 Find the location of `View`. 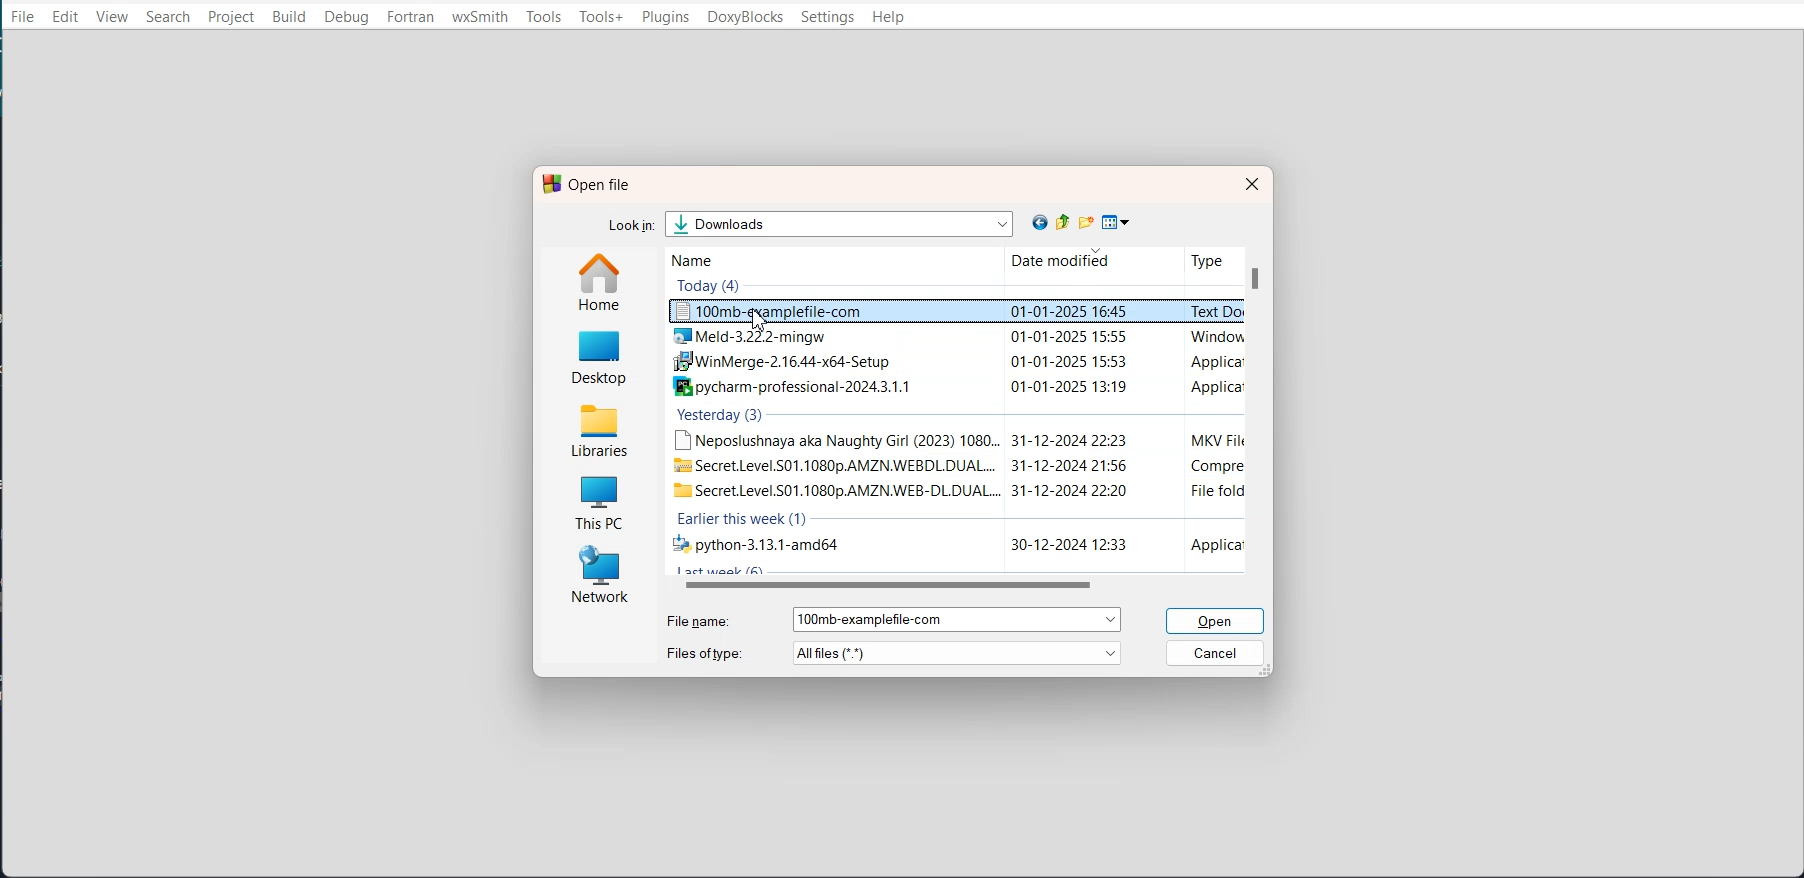

View is located at coordinates (115, 16).